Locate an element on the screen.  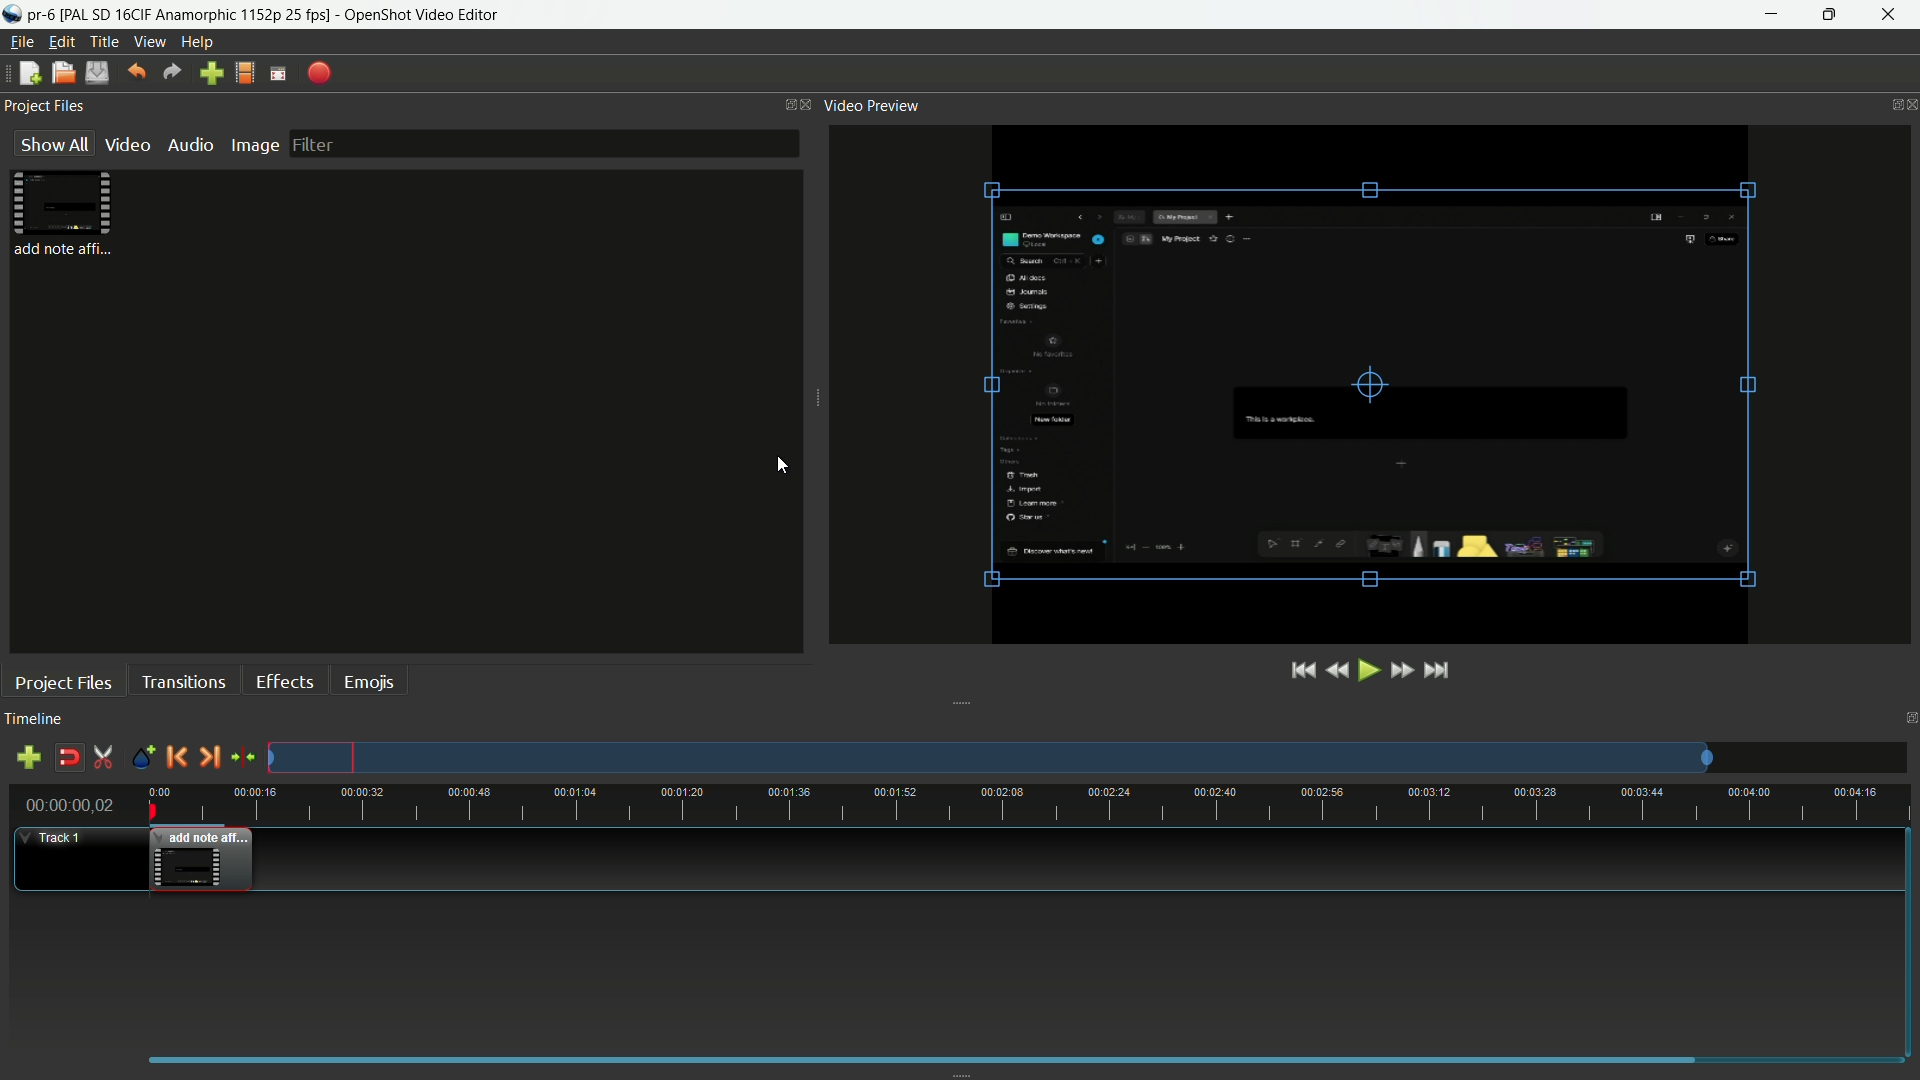
add track is located at coordinates (27, 758).